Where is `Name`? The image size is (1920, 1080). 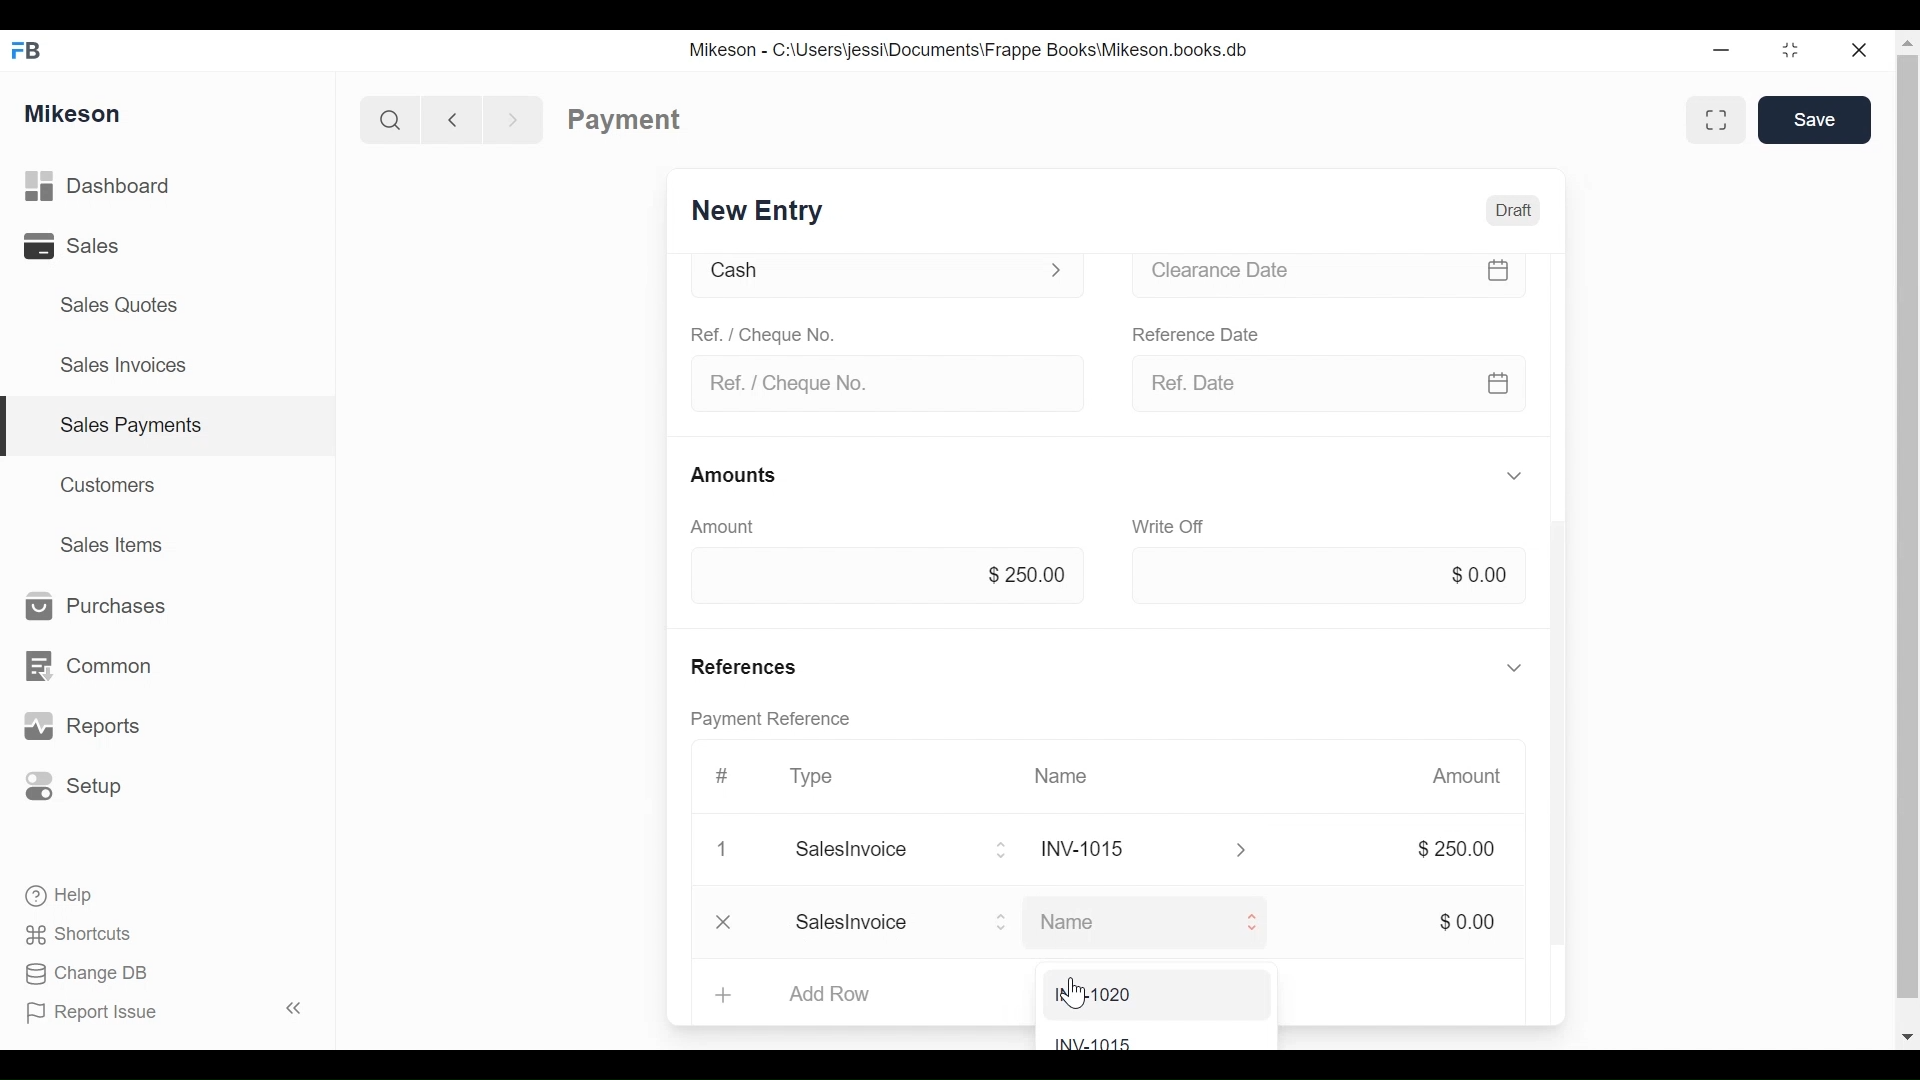 Name is located at coordinates (1156, 923).